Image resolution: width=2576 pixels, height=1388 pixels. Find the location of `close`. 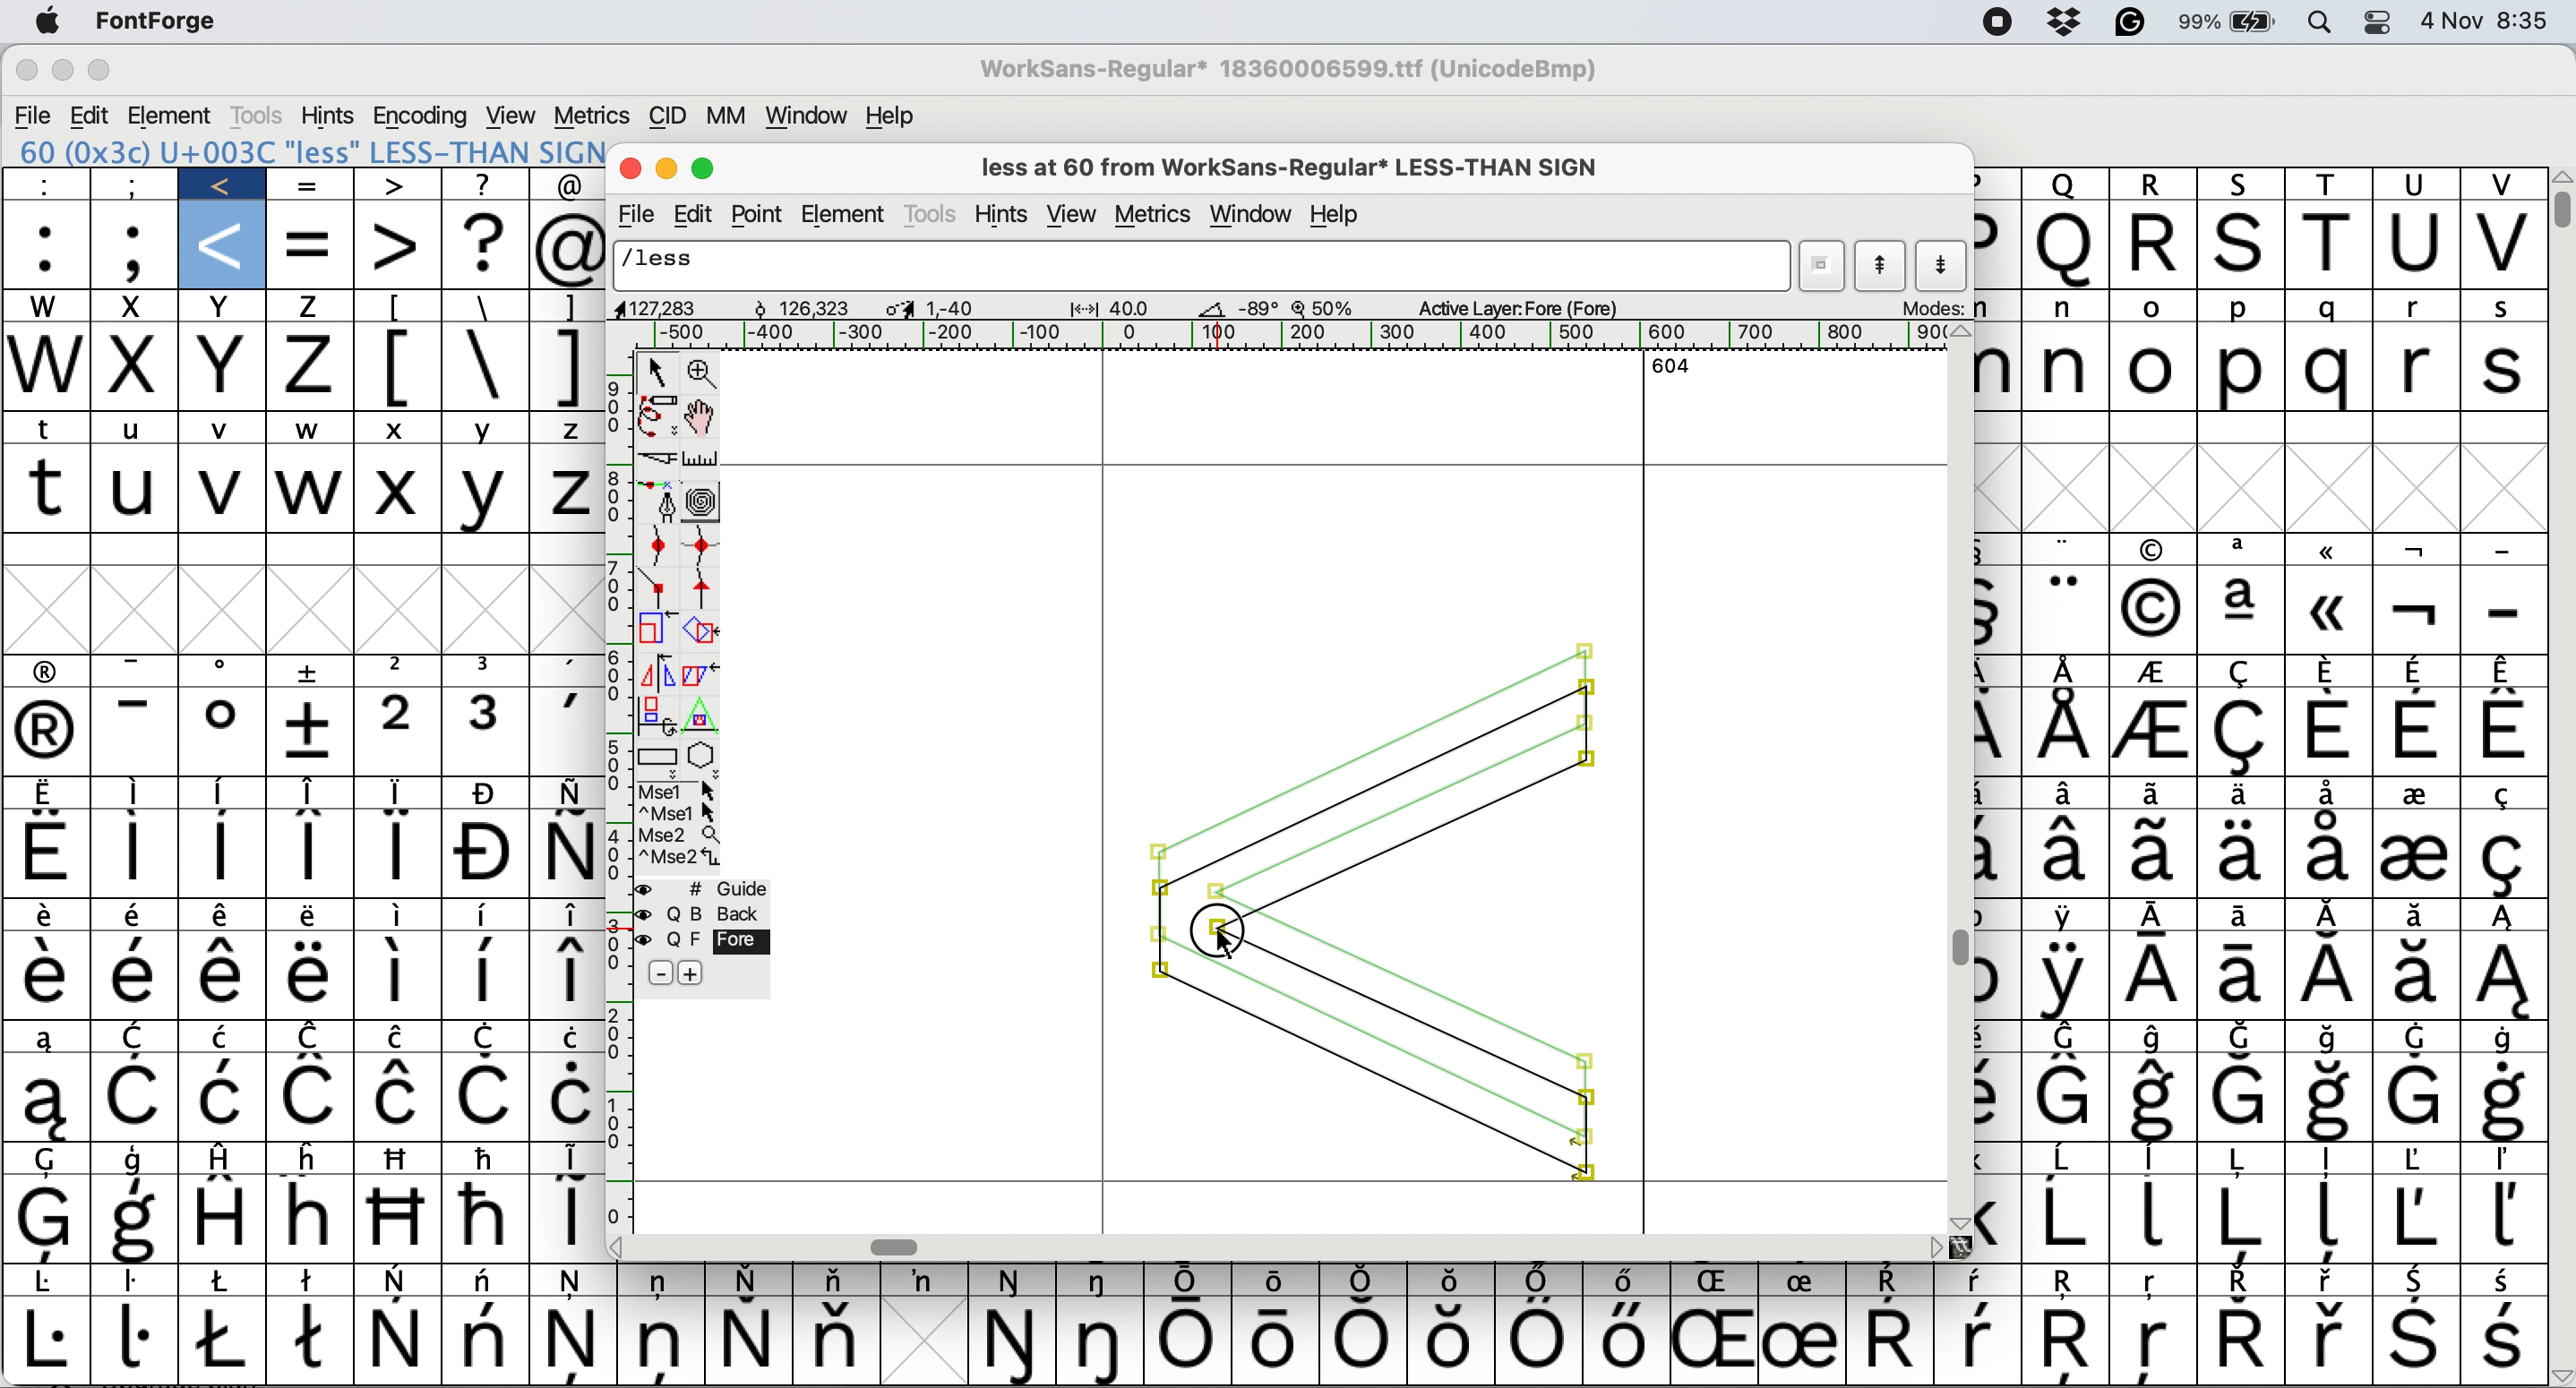

close is located at coordinates (21, 72).